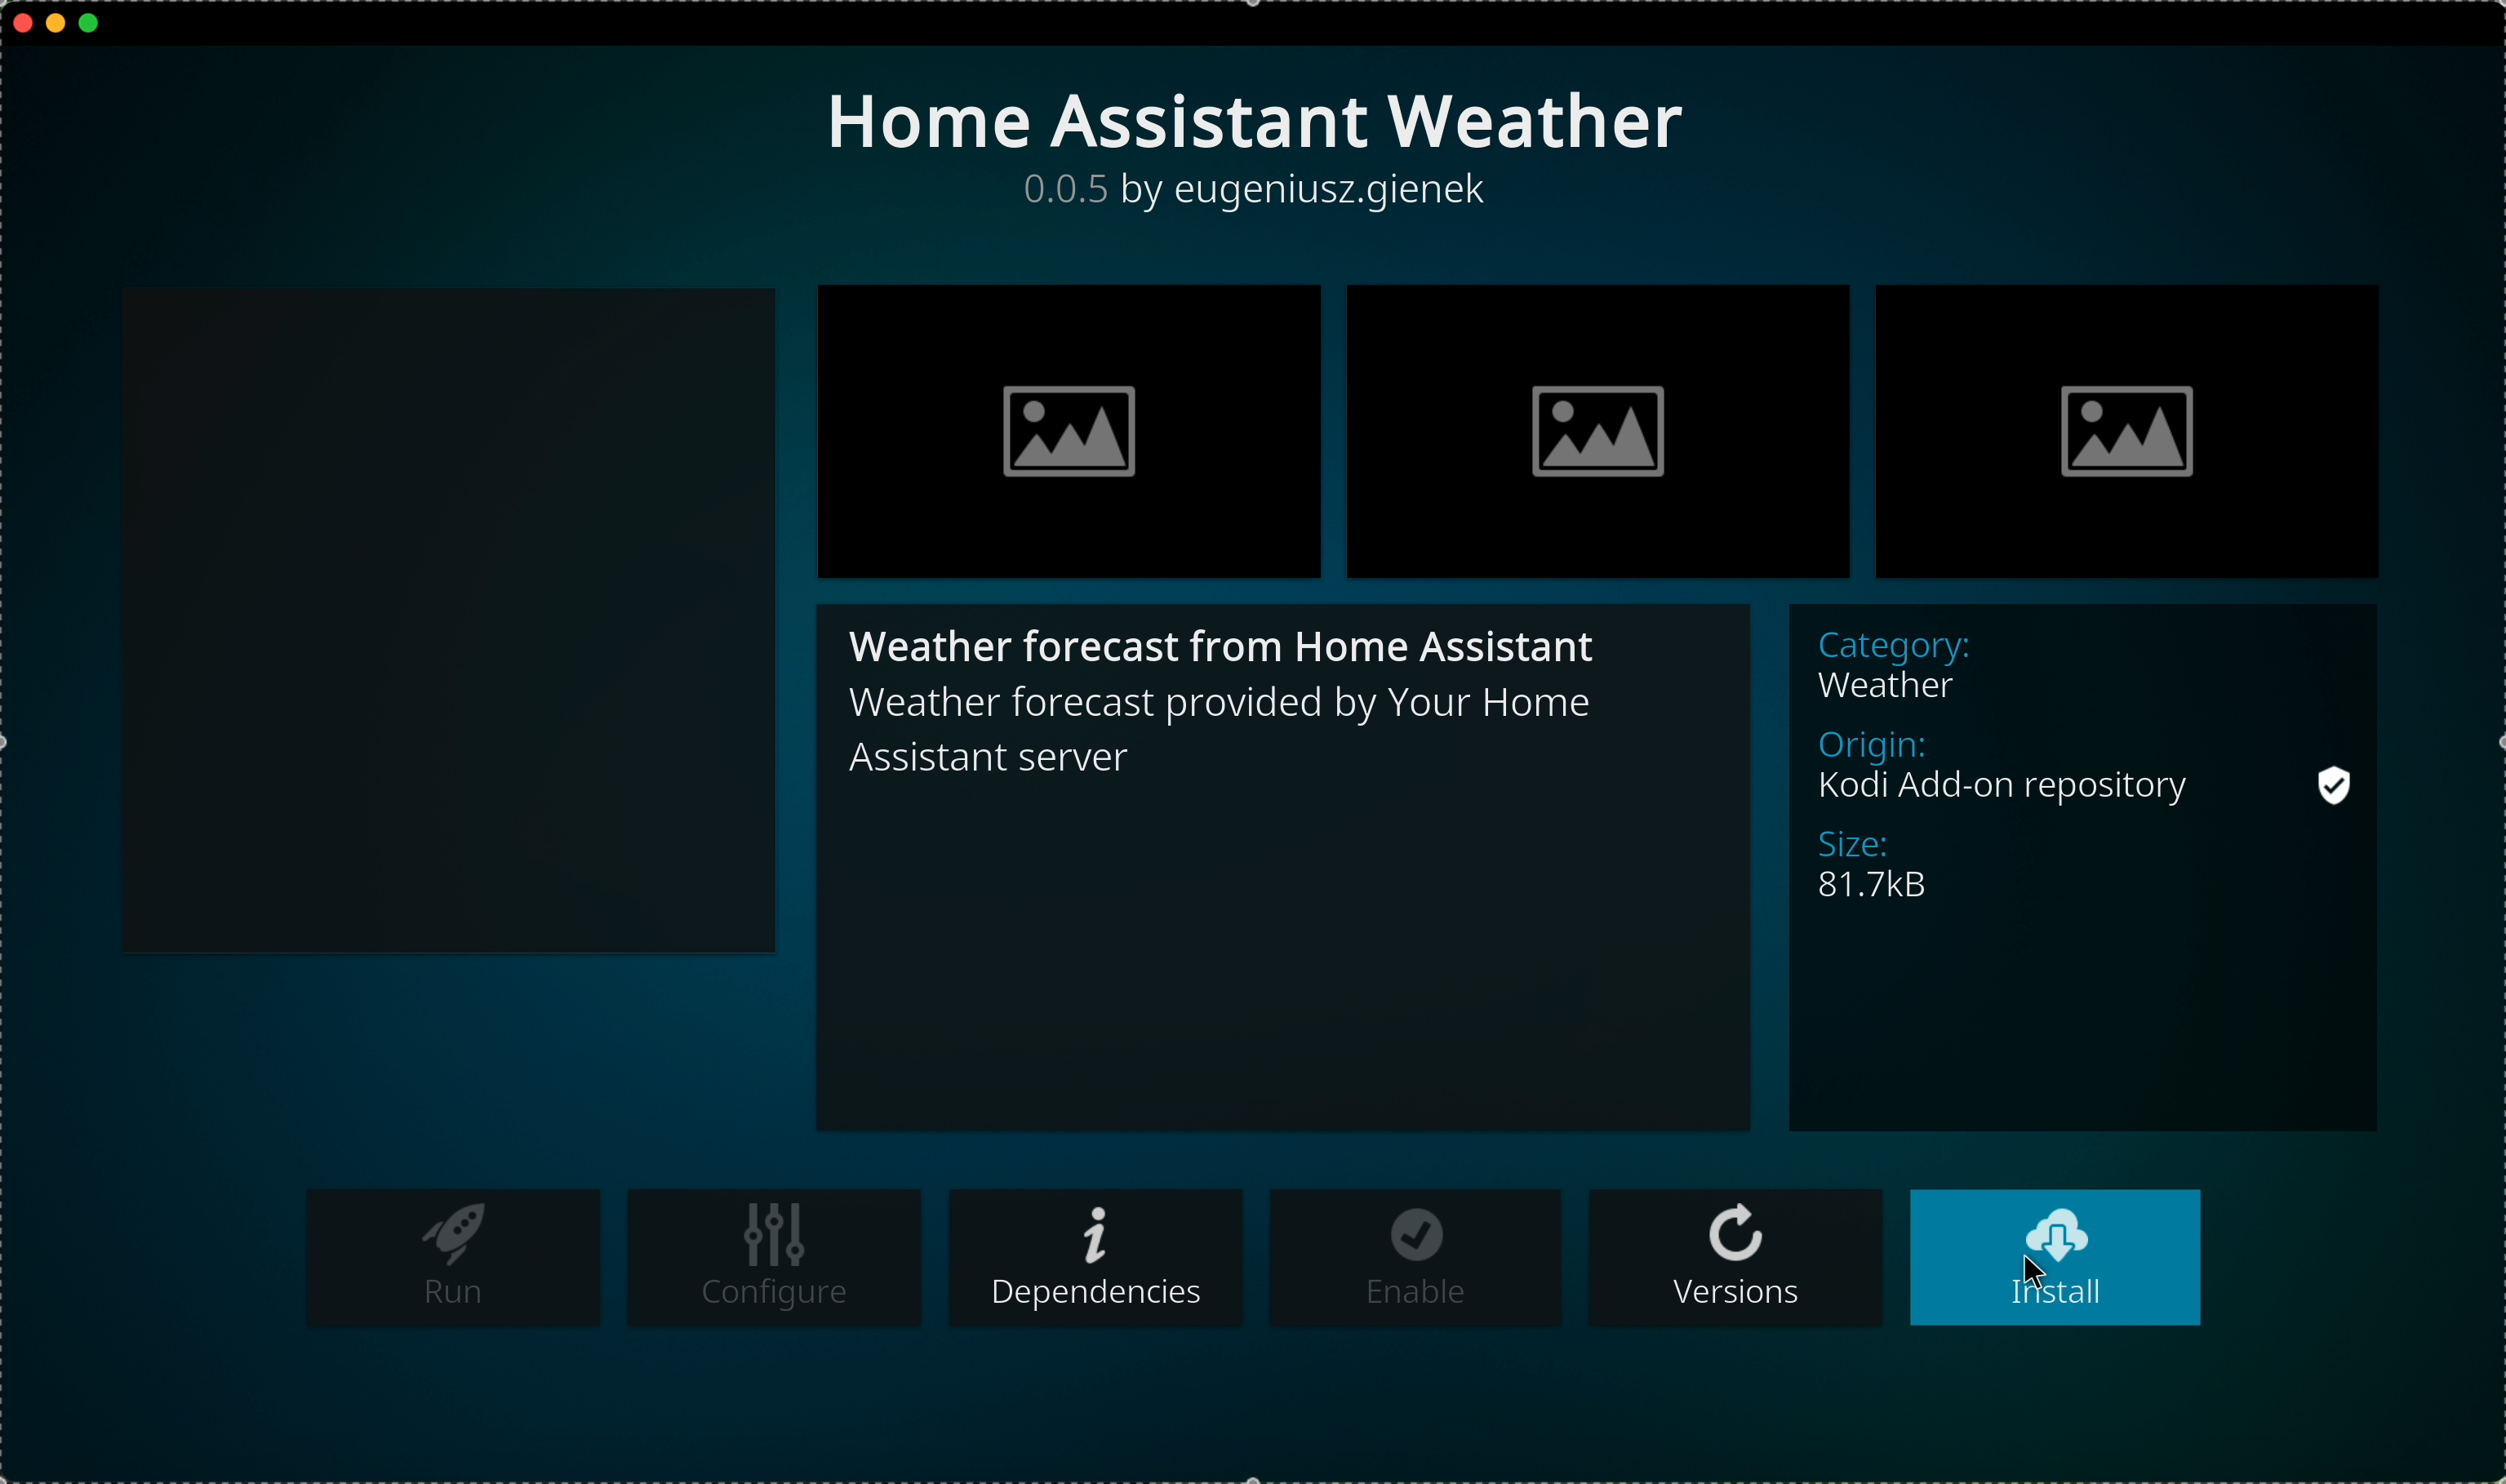 Image resolution: width=2506 pixels, height=1484 pixels. What do you see at coordinates (1732, 1258) in the screenshot?
I see `versions` at bounding box center [1732, 1258].